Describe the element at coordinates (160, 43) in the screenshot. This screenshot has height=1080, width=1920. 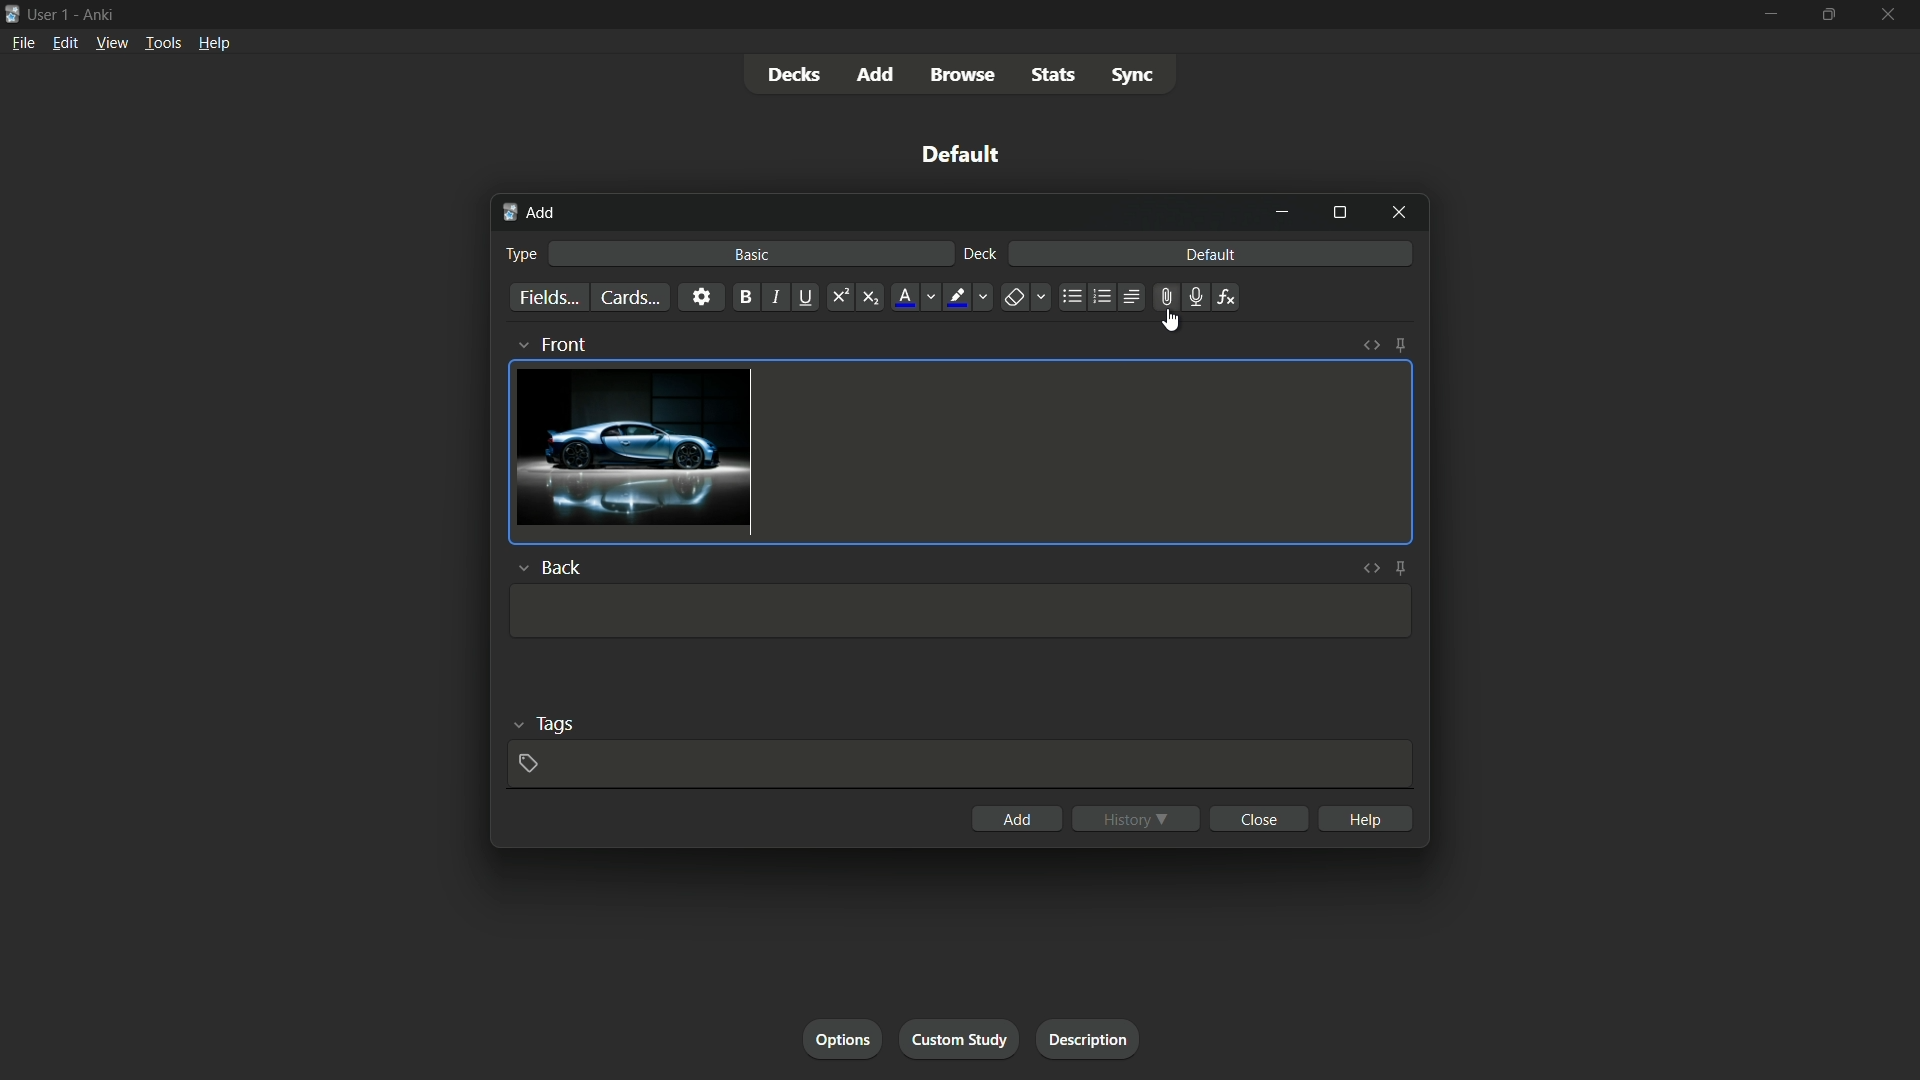
I see `tools menu` at that location.